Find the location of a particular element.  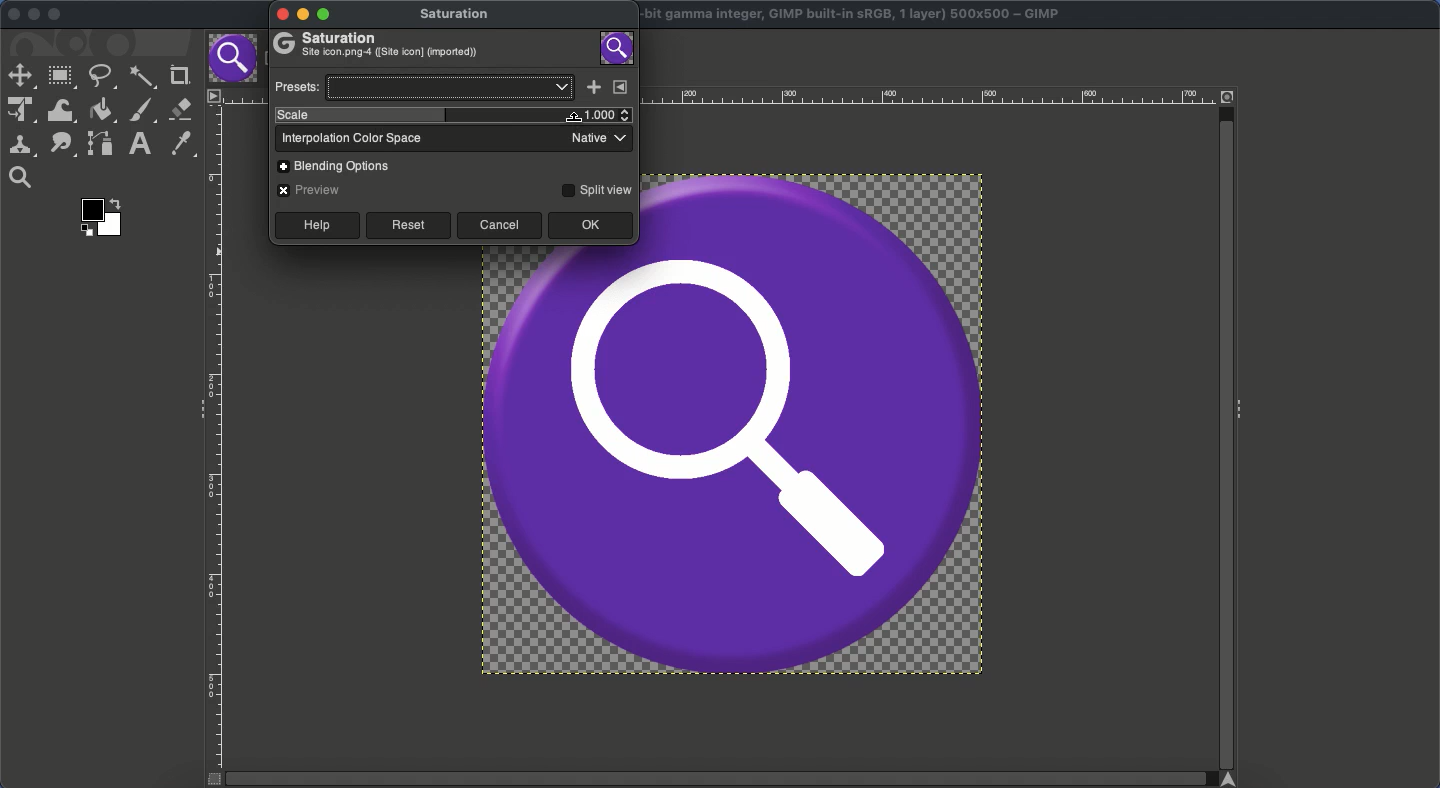

Minimize is located at coordinates (33, 15).